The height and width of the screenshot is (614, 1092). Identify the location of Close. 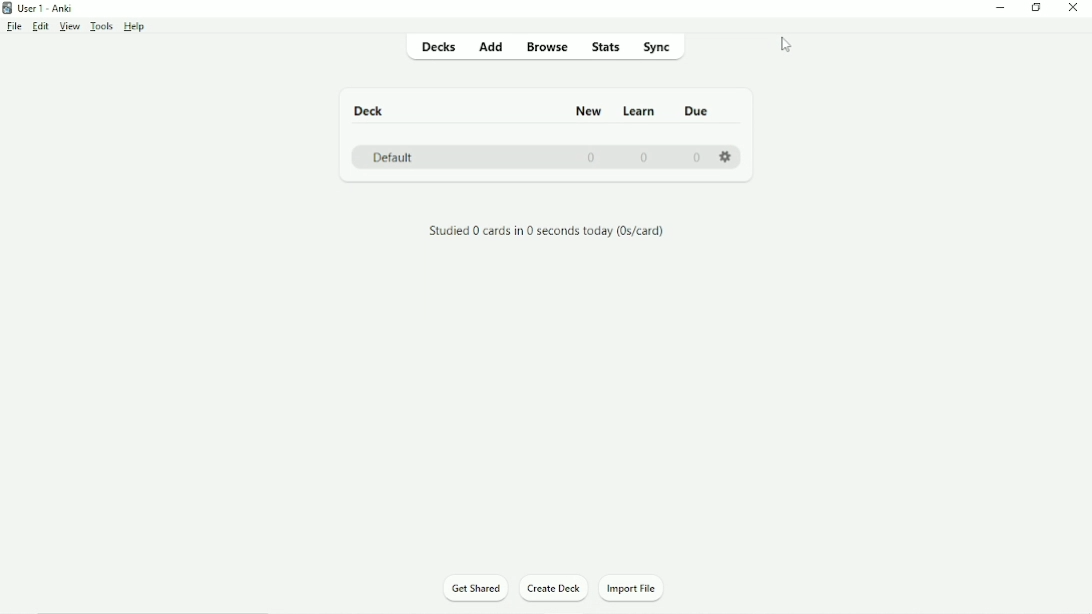
(1074, 8).